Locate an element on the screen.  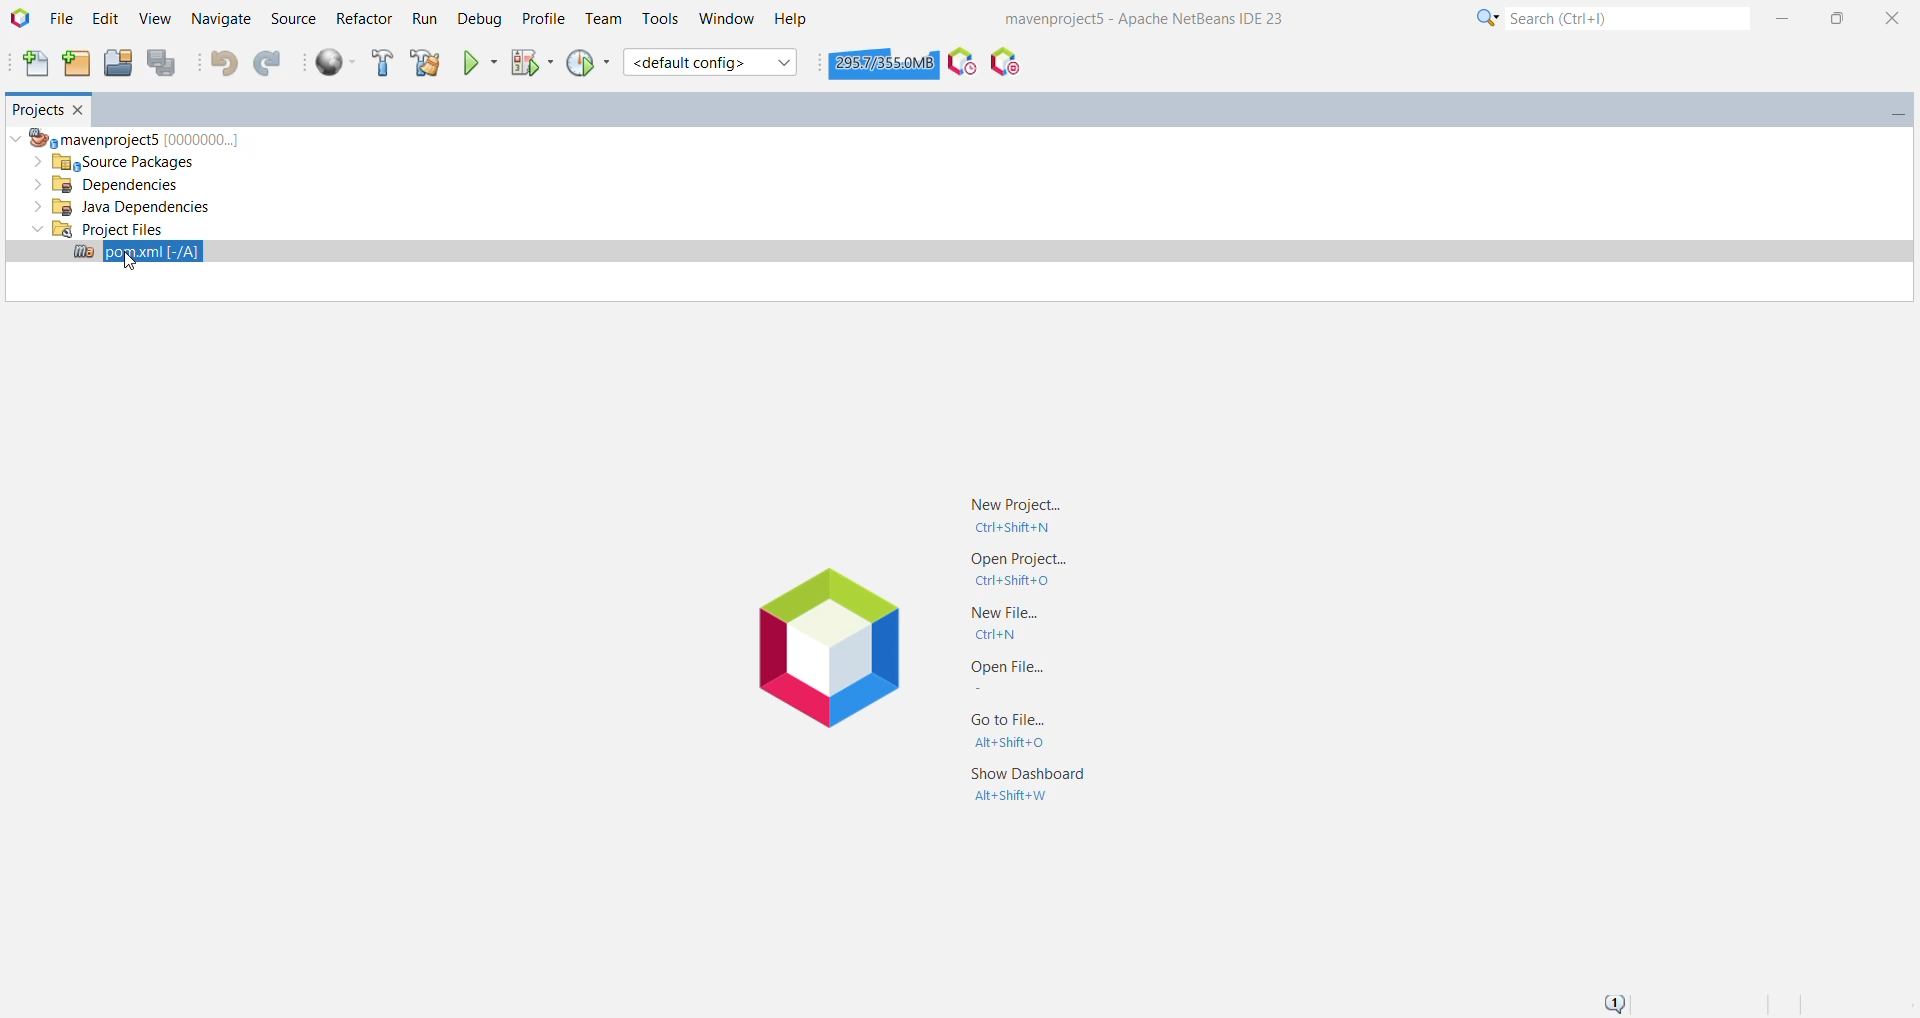
Project Files is located at coordinates (98, 229).